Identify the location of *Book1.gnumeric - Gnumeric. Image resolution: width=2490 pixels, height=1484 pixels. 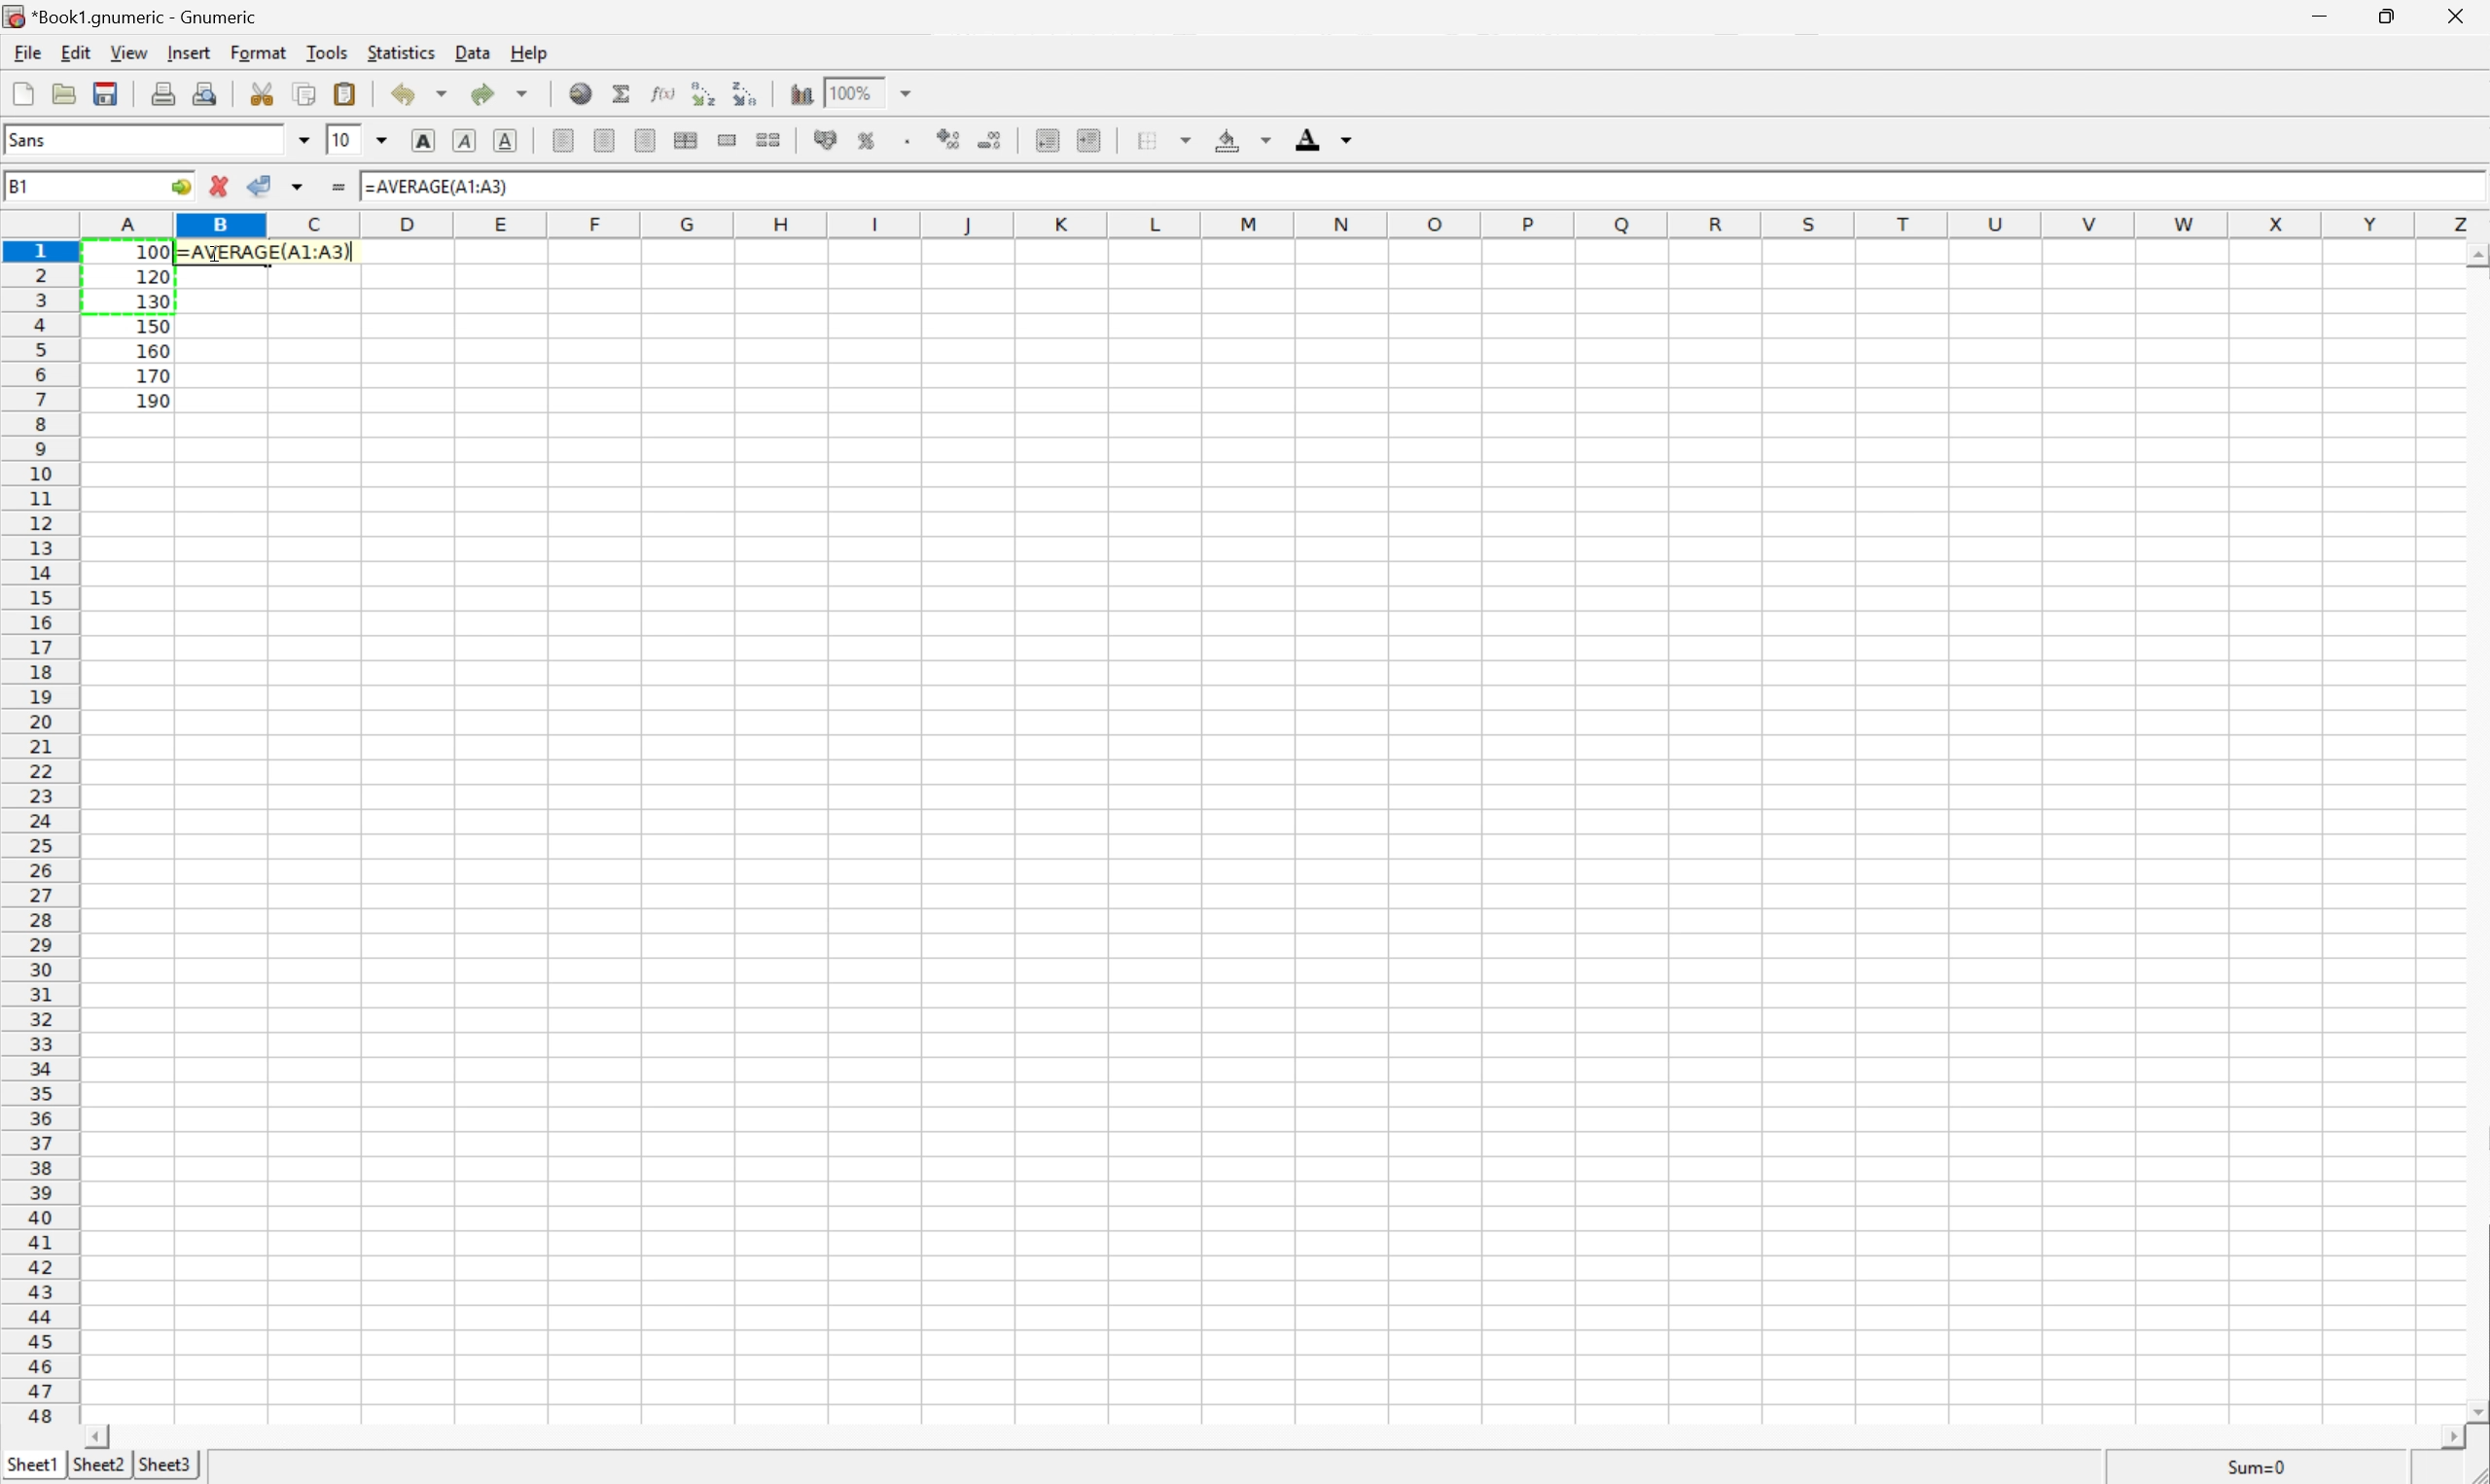
(137, 14).